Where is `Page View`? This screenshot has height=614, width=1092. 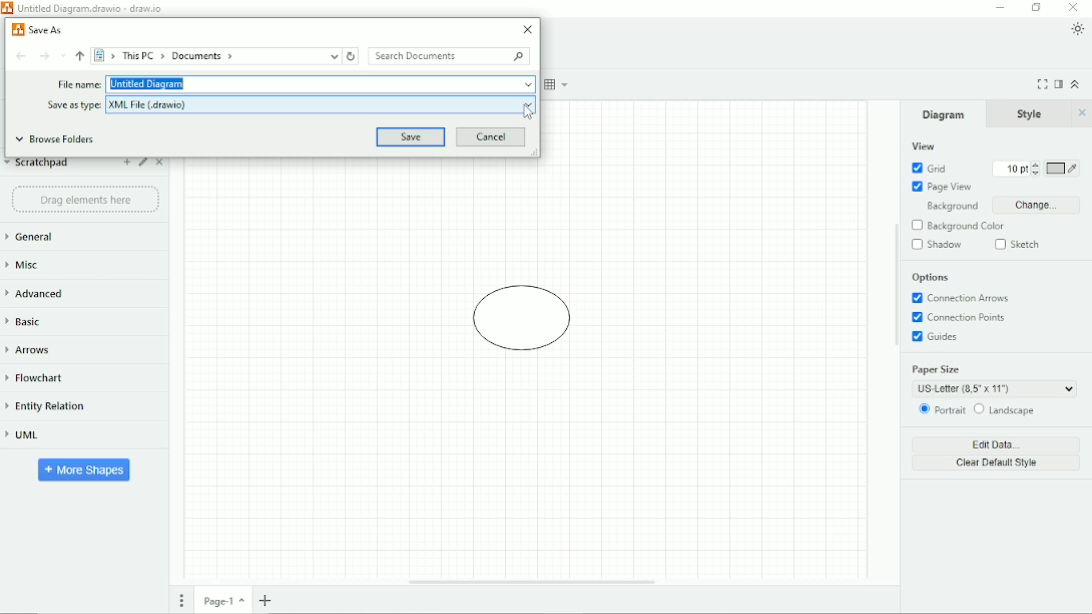
Page View is located at coordinates (941, 186).